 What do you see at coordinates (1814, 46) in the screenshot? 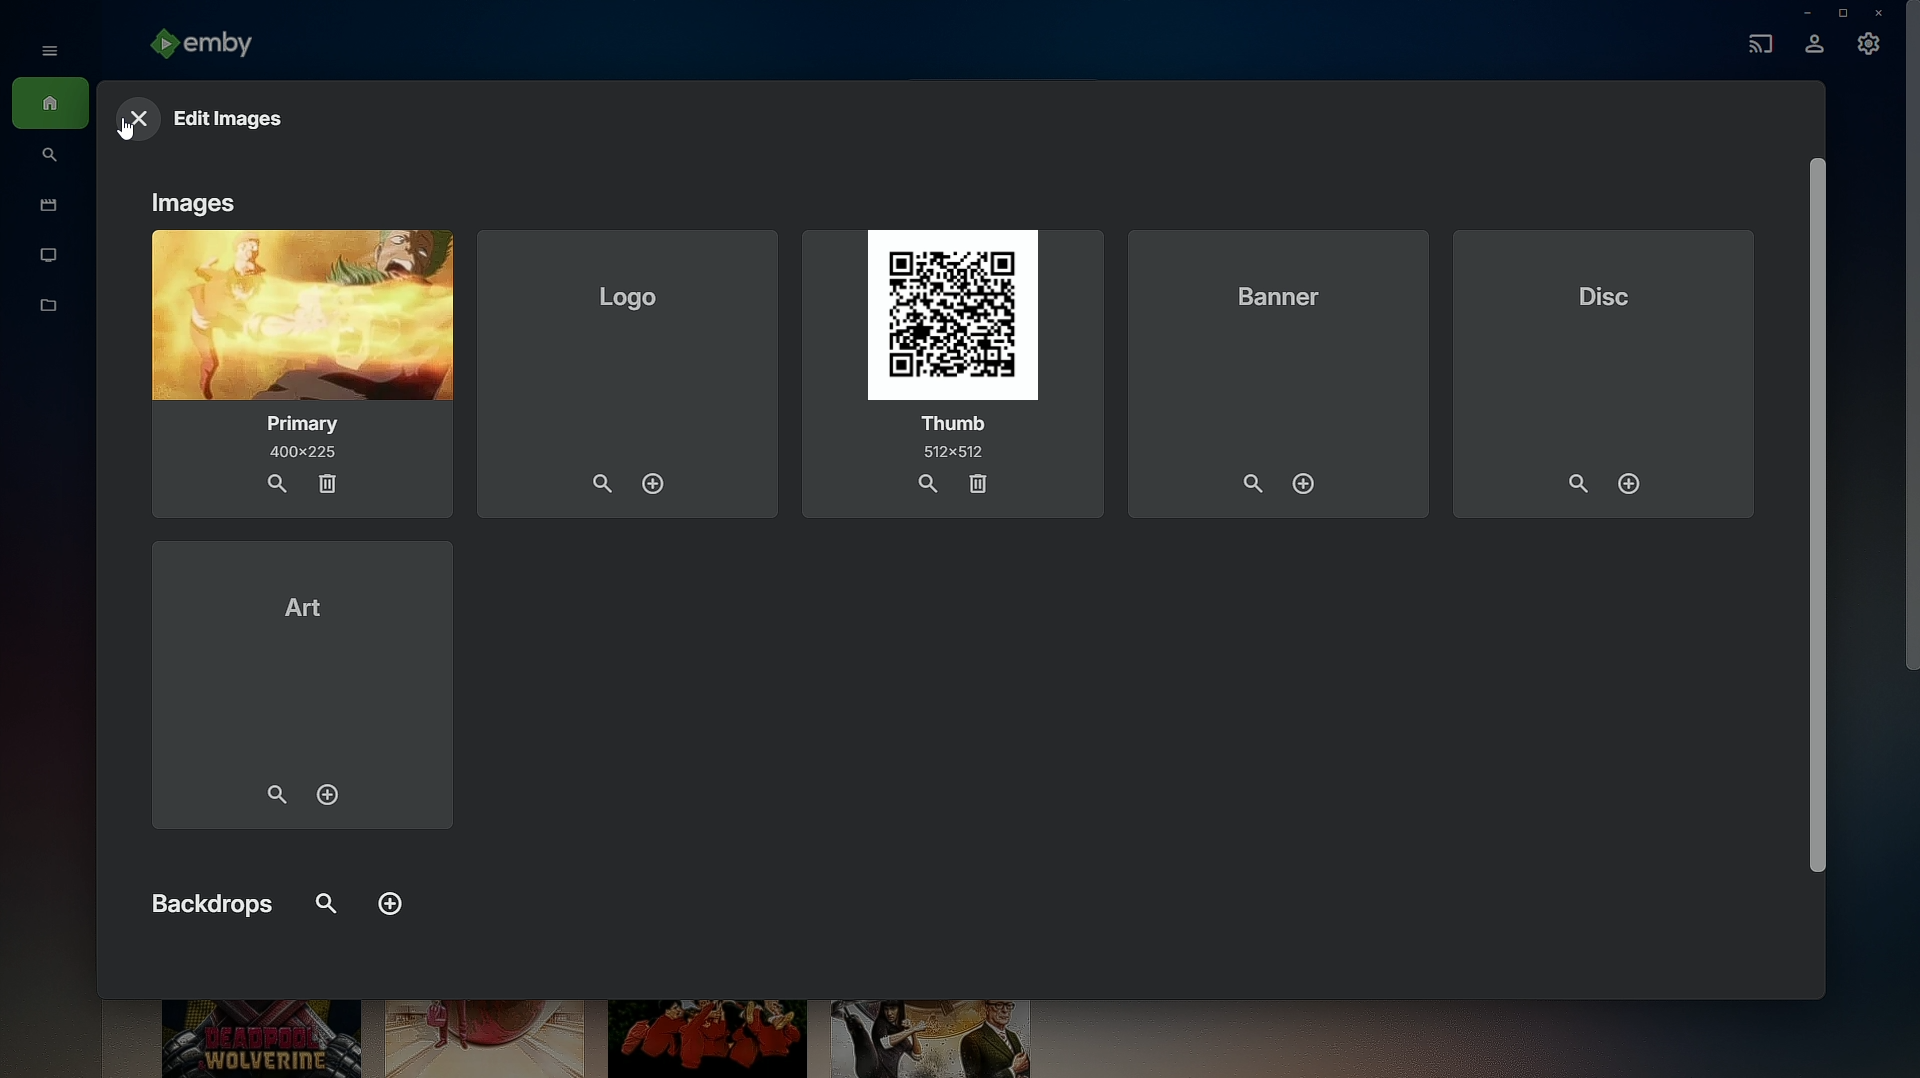
I see `Account` at bounding box center [1814, 46].